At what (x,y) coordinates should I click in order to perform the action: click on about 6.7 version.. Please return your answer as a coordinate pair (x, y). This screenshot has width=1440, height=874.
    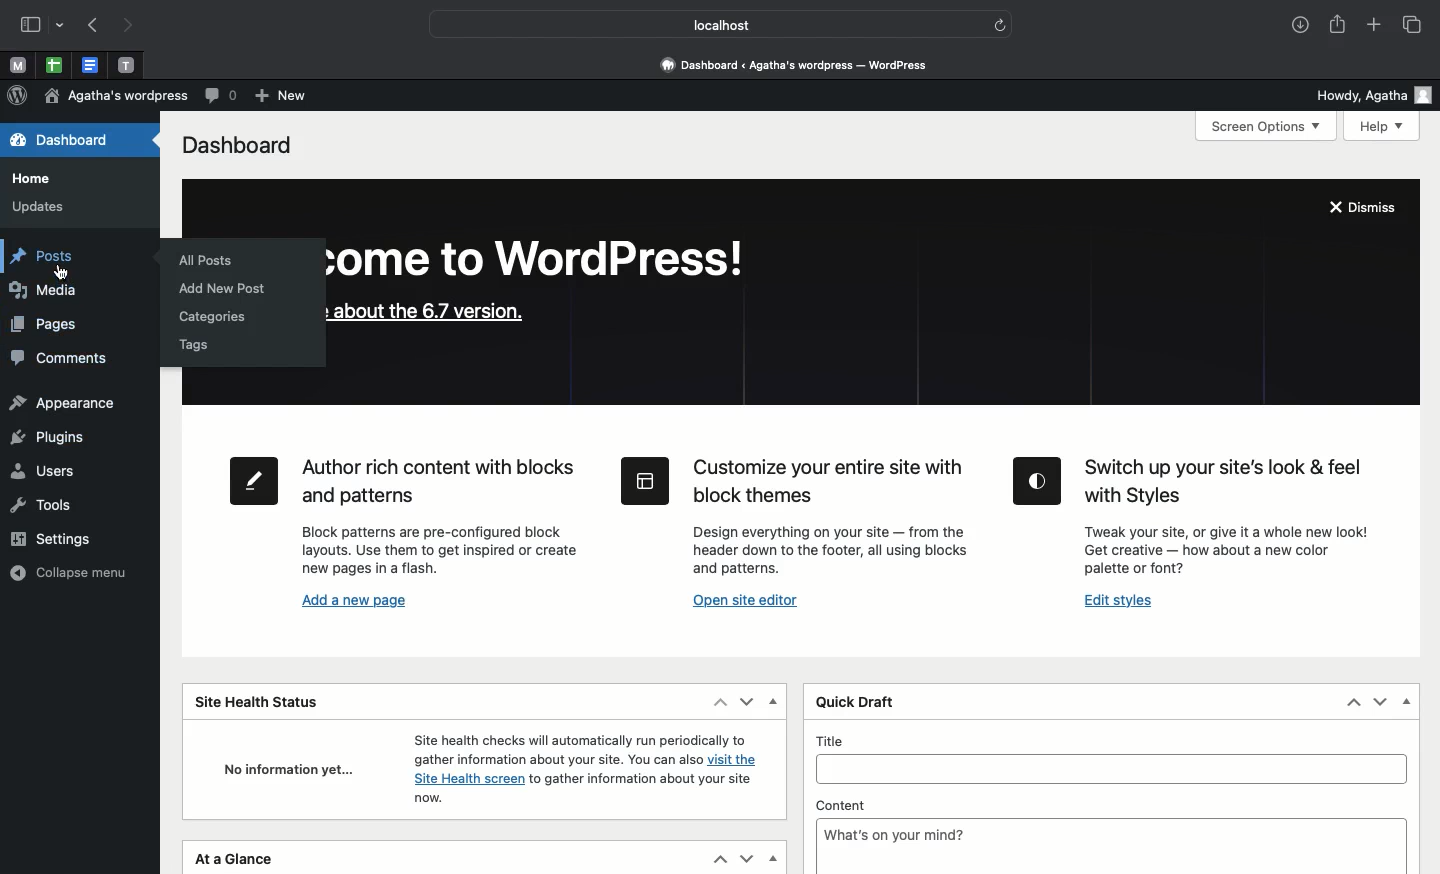
    Looking at the image, I should click on (426, 315).